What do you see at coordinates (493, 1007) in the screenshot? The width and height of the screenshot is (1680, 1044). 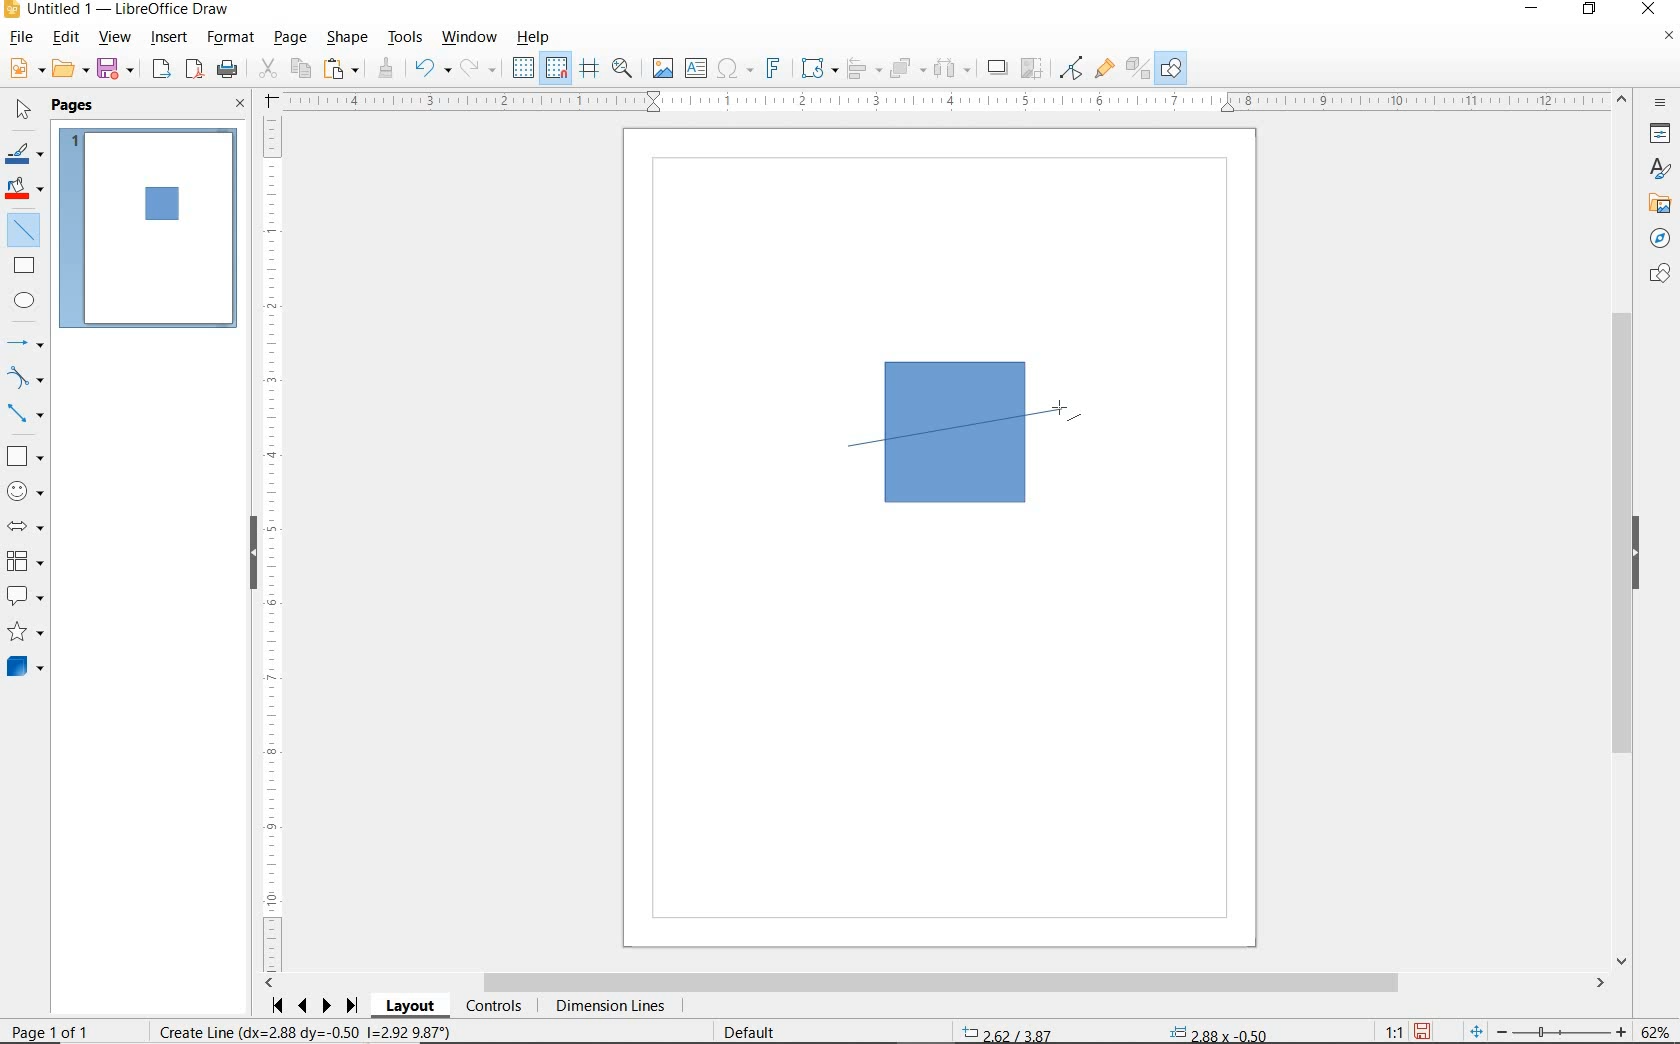 I see `CONTROLS` at bounding box center [493, 1007].